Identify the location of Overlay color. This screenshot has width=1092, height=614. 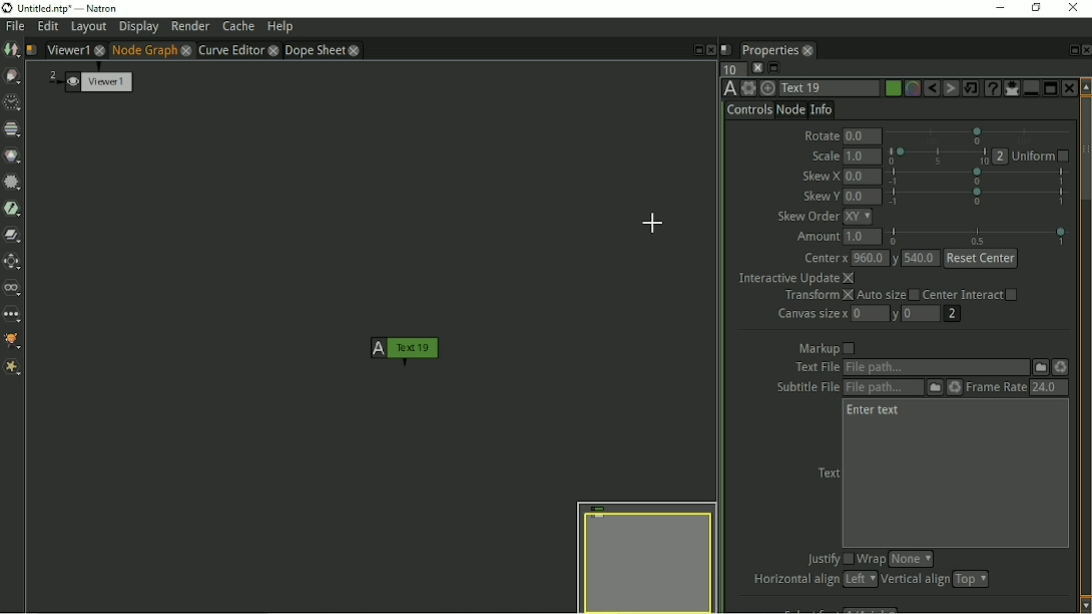
(912, 89).